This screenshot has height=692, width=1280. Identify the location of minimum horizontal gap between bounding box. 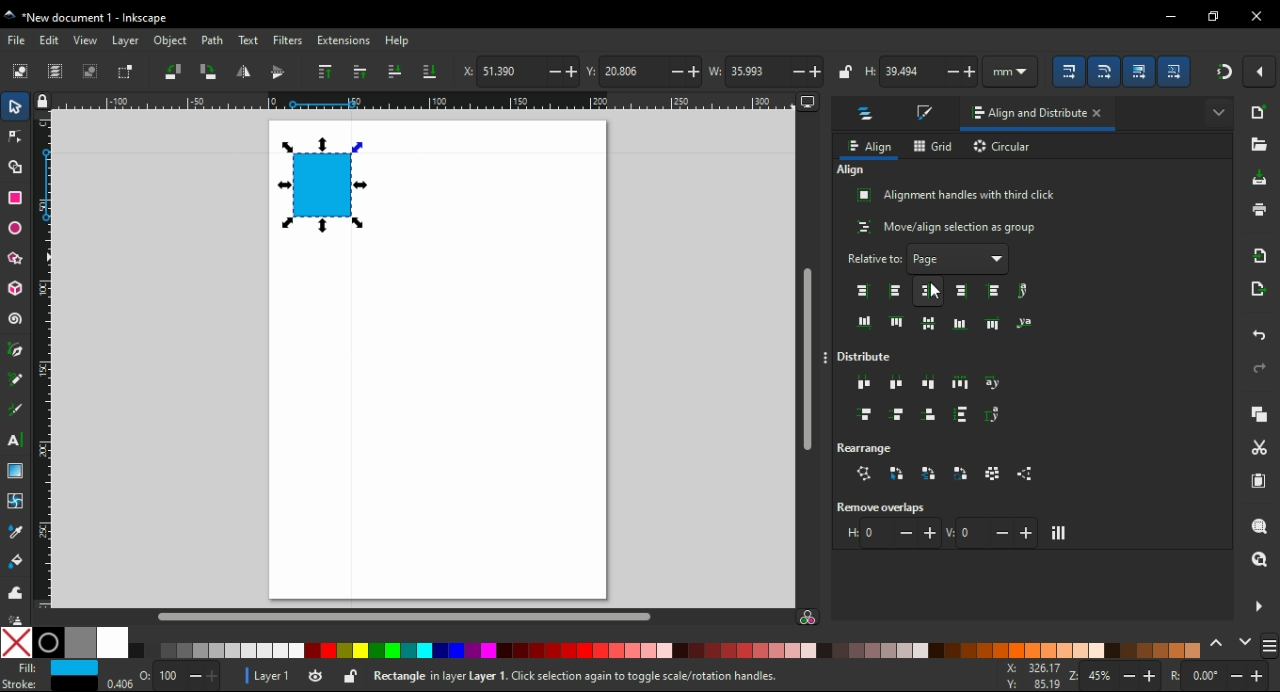
(891, 533).